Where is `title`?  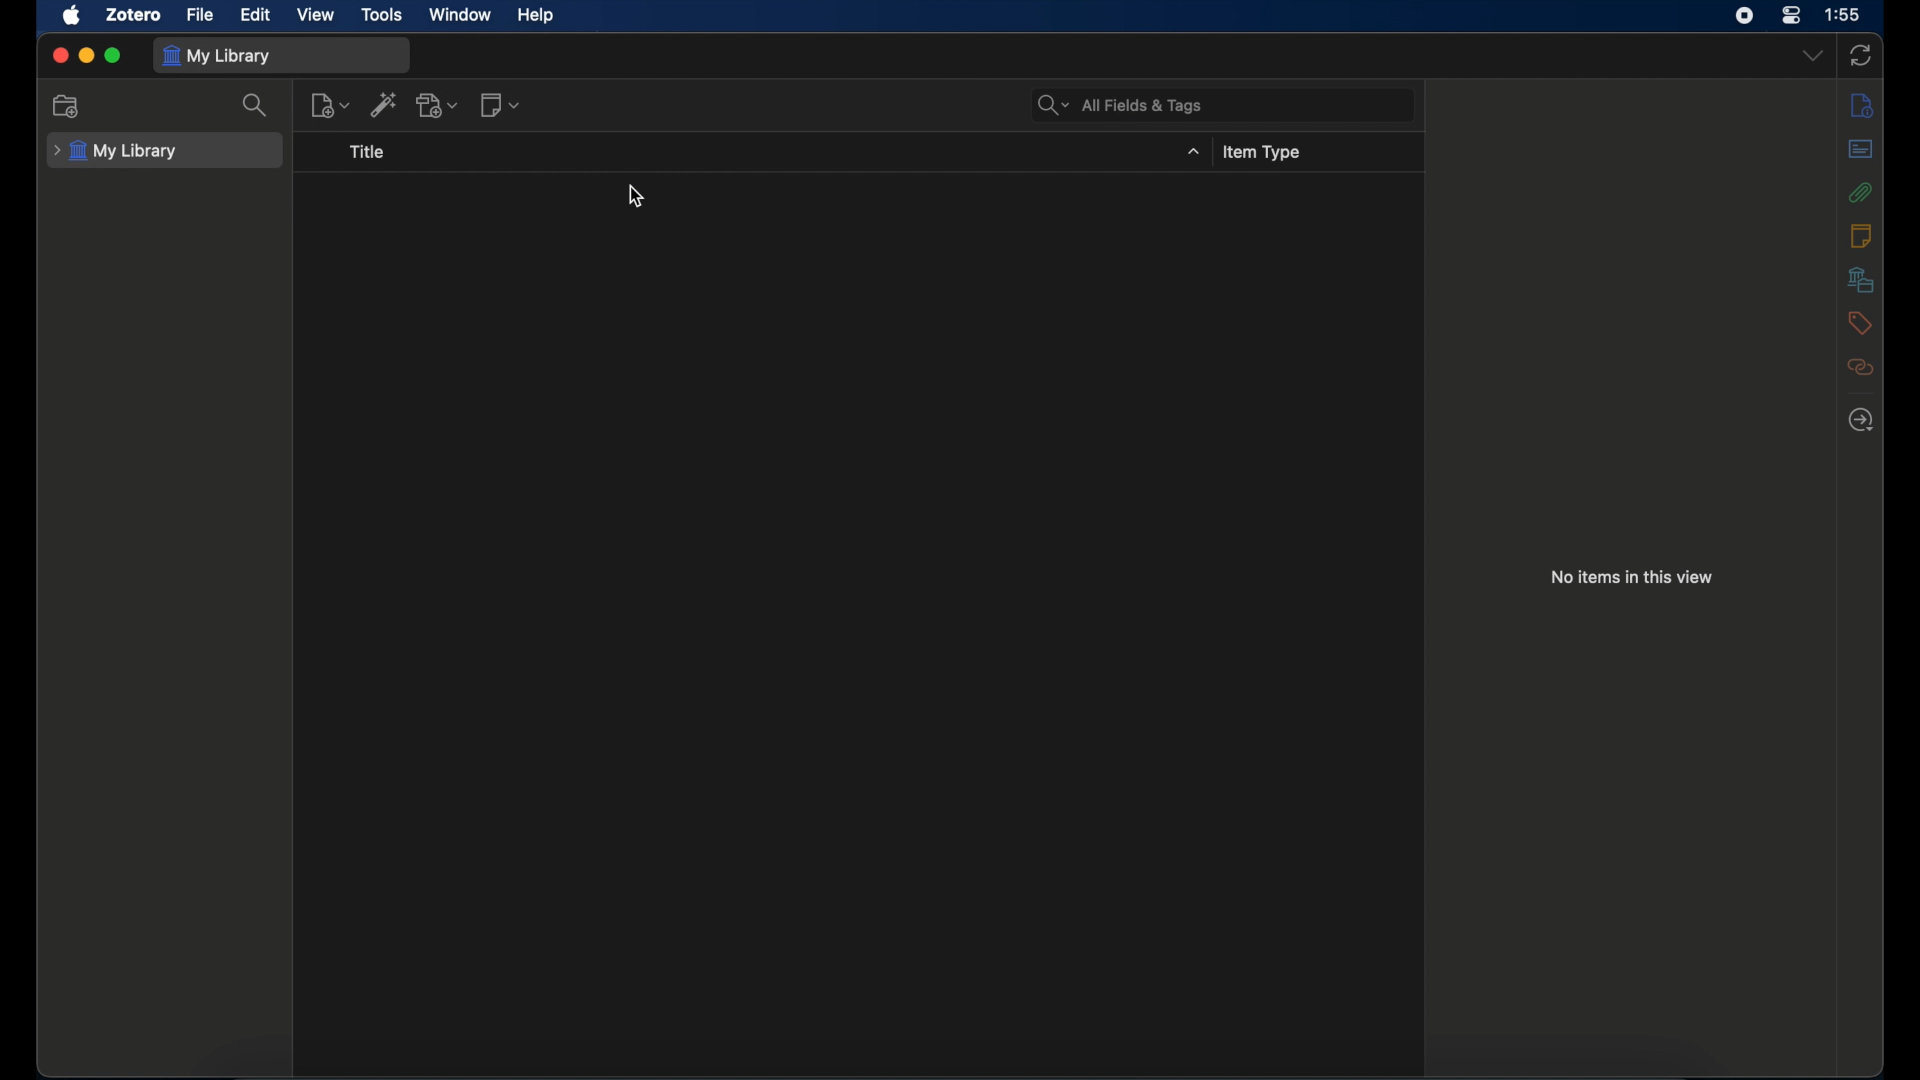
title is located at coordinates (367, 151).